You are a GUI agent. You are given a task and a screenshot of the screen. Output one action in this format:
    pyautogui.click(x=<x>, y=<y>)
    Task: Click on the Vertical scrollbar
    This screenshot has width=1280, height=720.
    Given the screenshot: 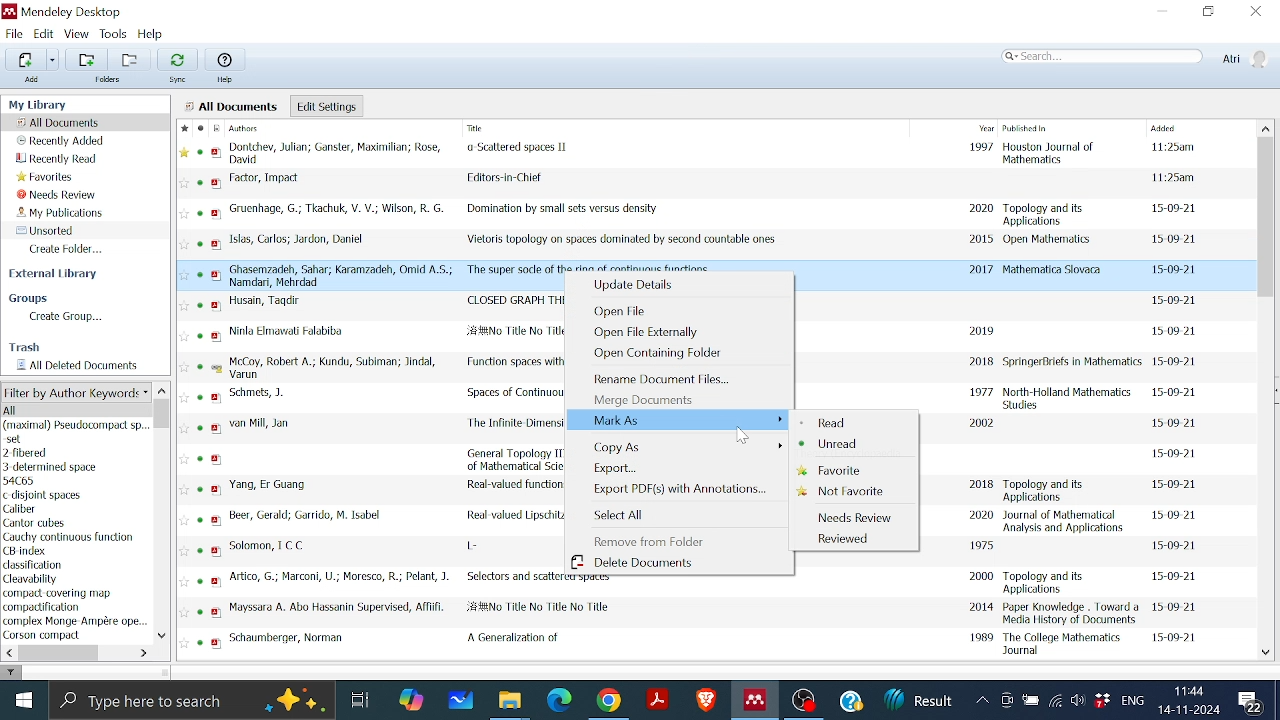 What is the action you would take?
    pyautogui.click(x=1266, y=218)
    